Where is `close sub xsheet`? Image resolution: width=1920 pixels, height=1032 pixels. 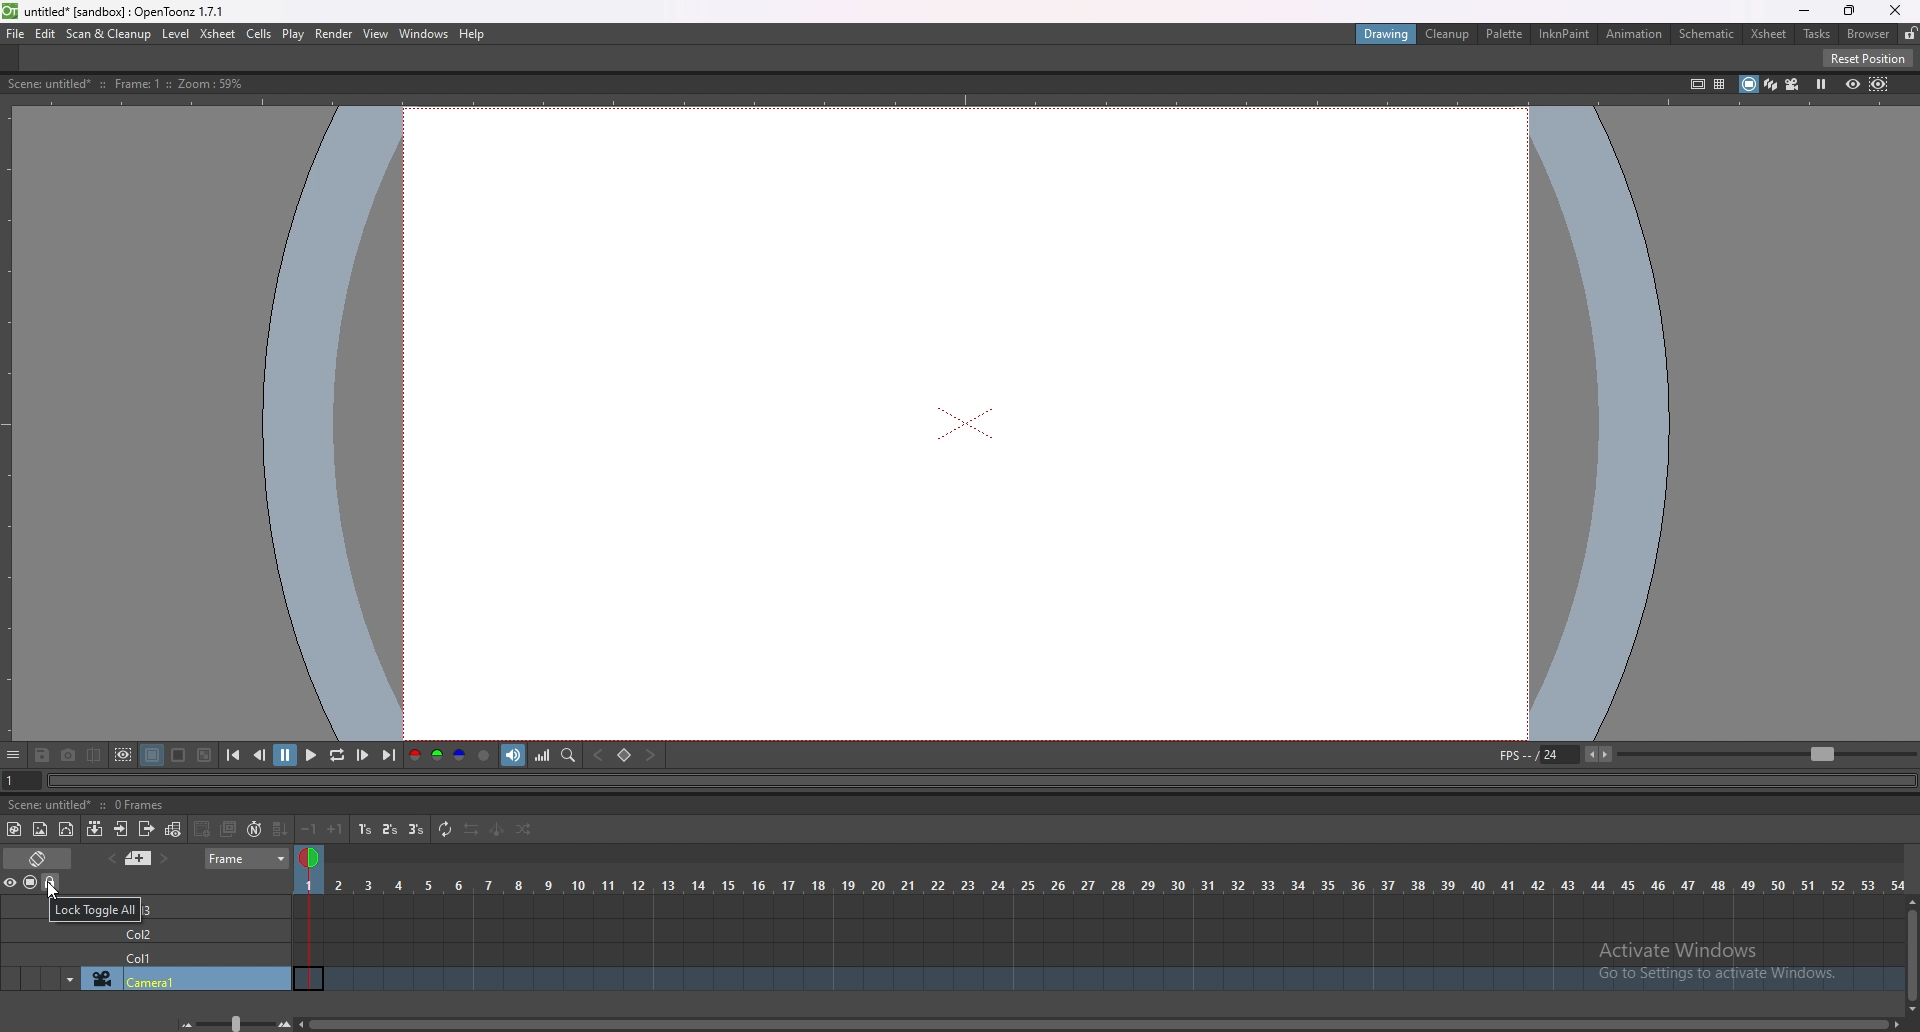 close sub xsheet is located at coordinates (148, 827).